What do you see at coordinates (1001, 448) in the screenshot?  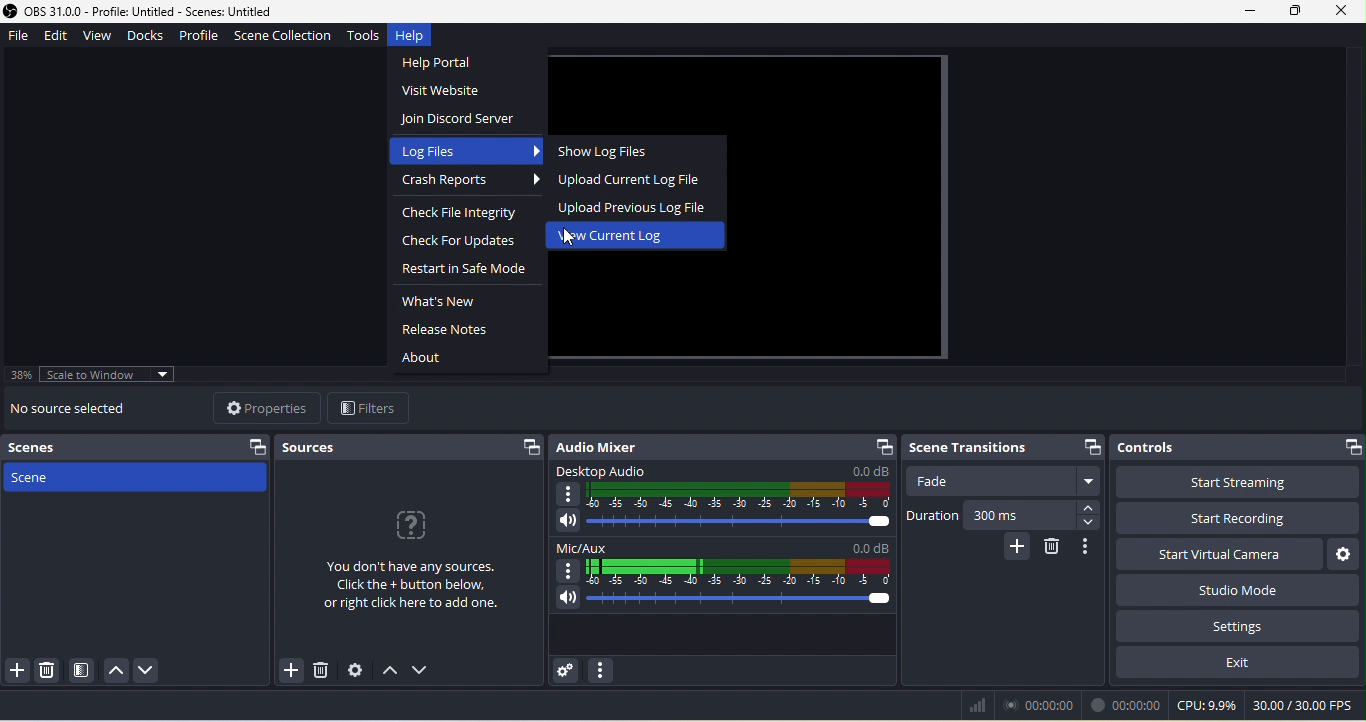 I see `scene transitions` at bounding box center [1001, 448].